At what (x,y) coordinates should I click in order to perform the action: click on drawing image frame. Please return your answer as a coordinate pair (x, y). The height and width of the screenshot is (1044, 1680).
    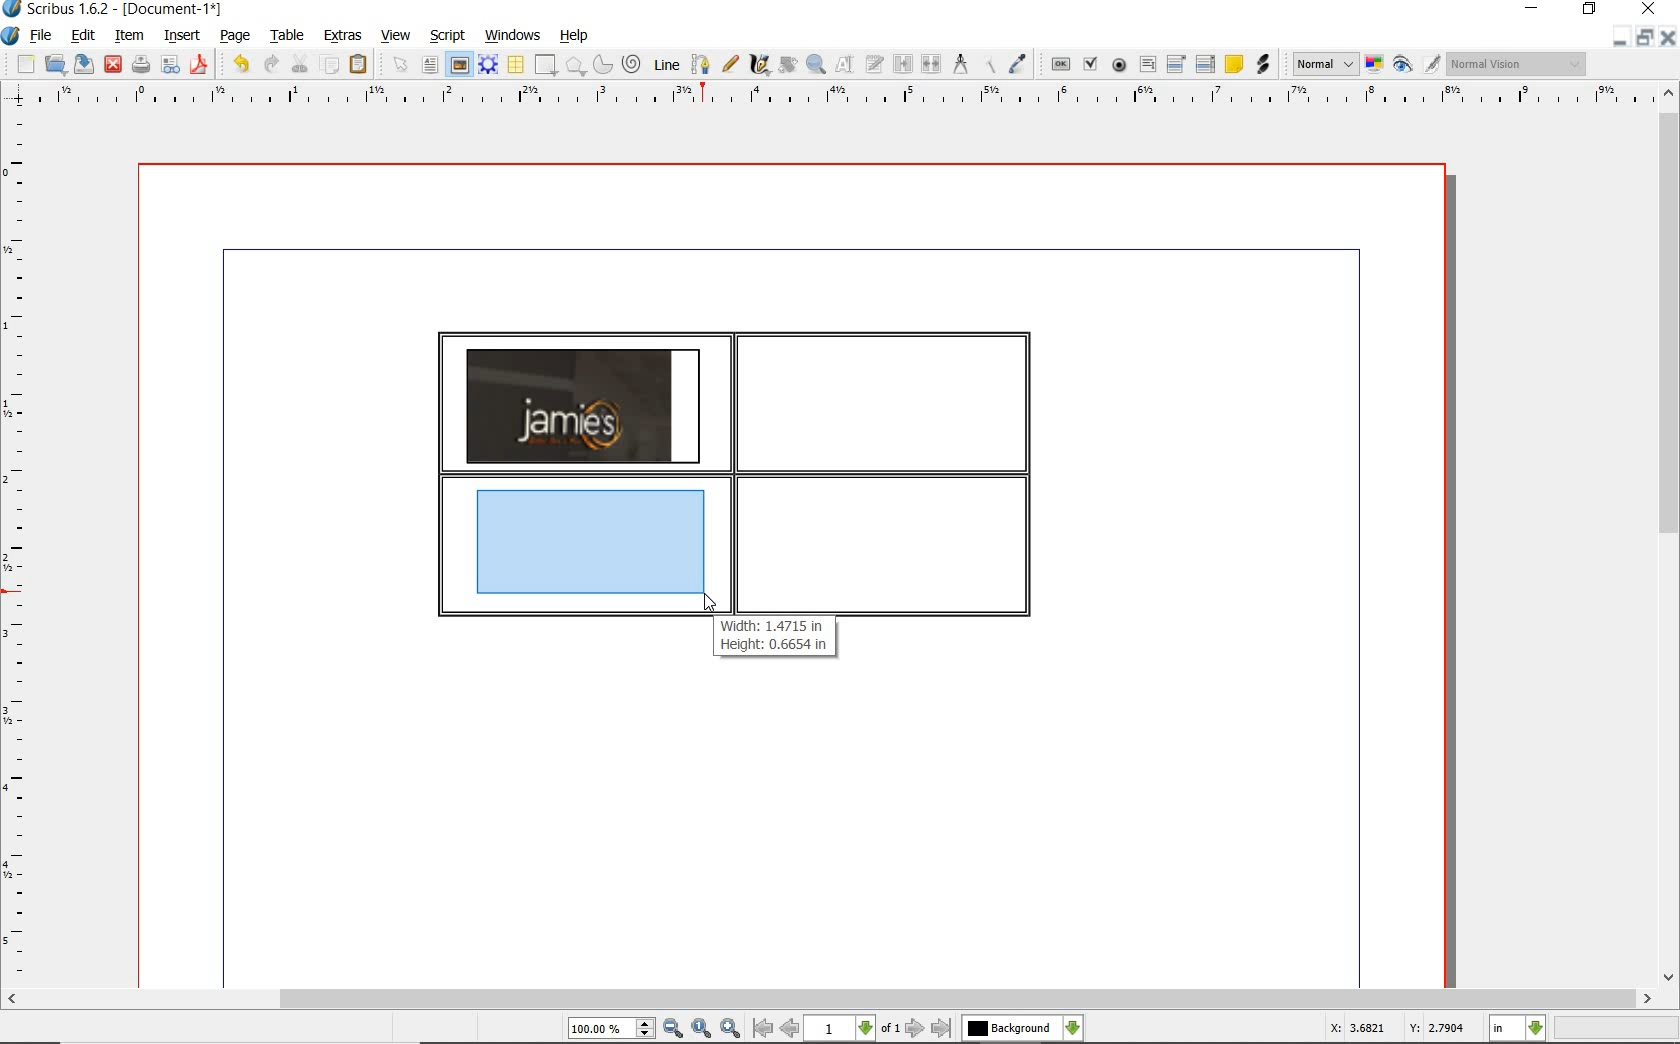
    Looking at the image, I should click on (596, 546).